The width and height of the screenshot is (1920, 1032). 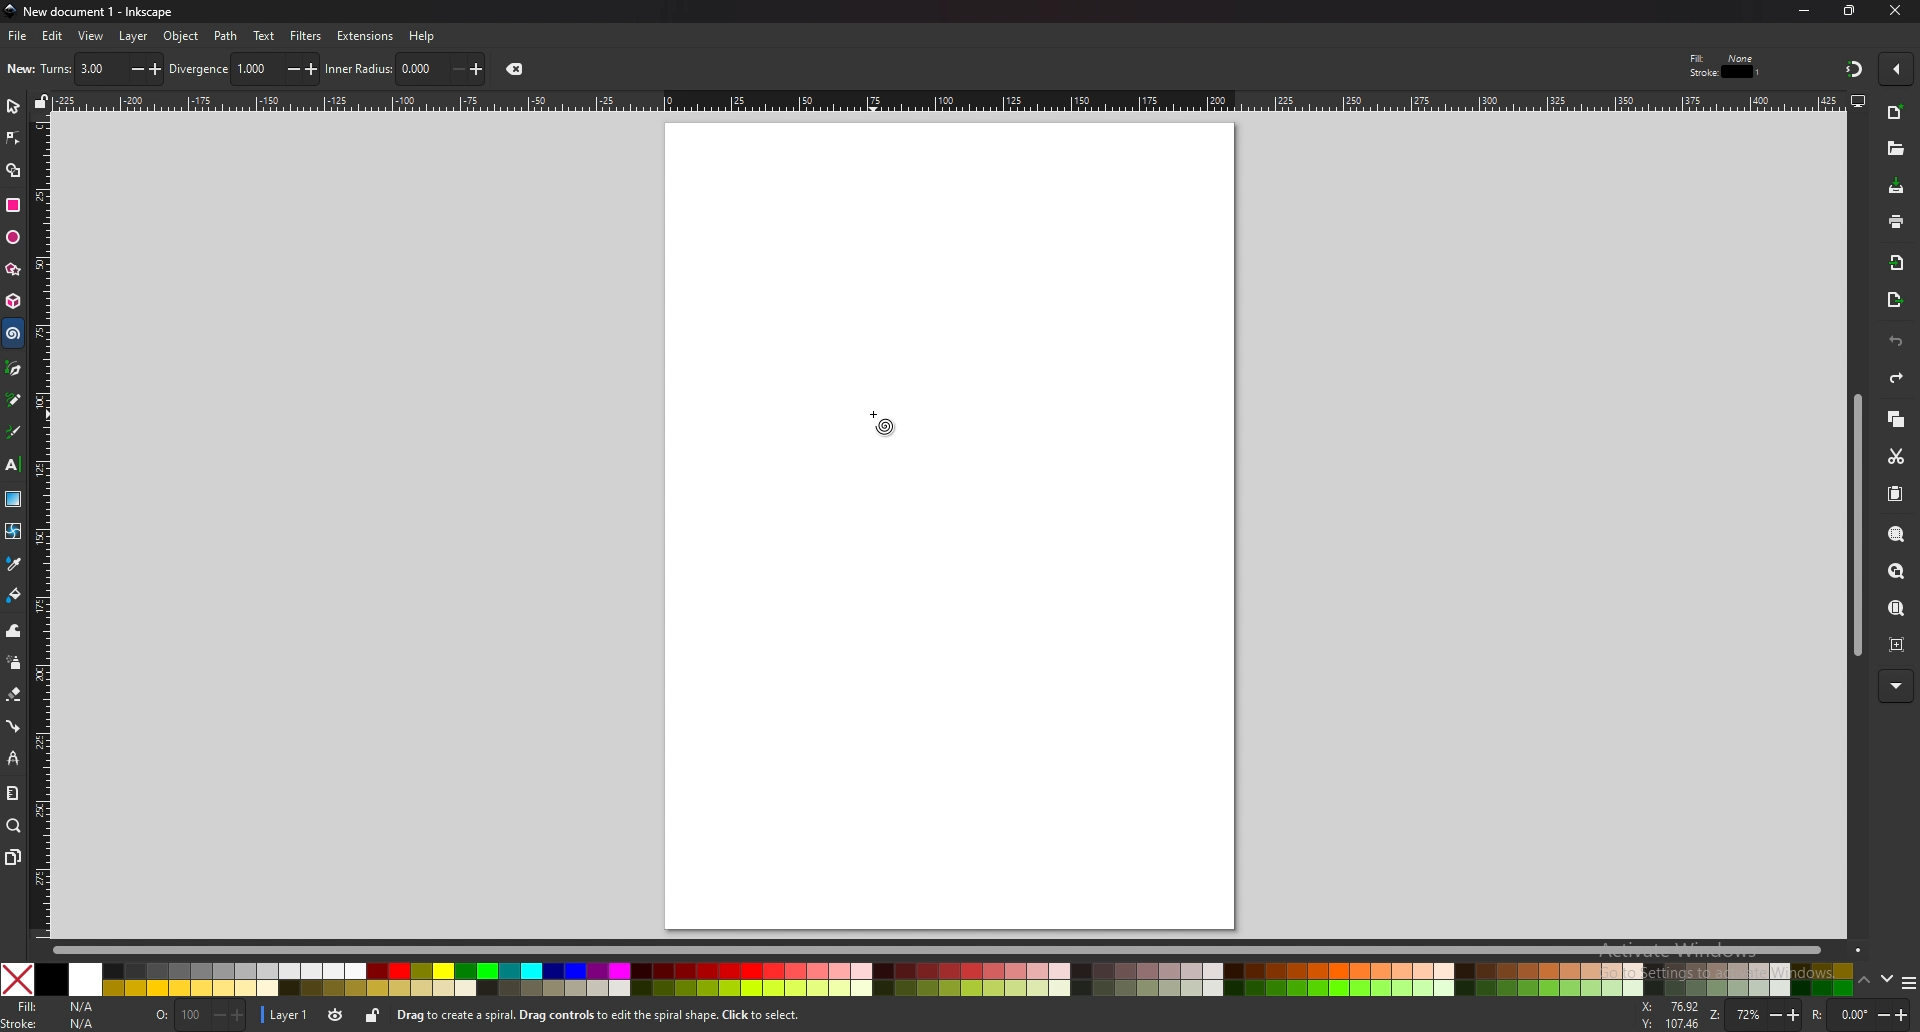 What do you see at coordinates (13, 368) in the screenshot?
I see `pen` at bounding box center [13, 368].